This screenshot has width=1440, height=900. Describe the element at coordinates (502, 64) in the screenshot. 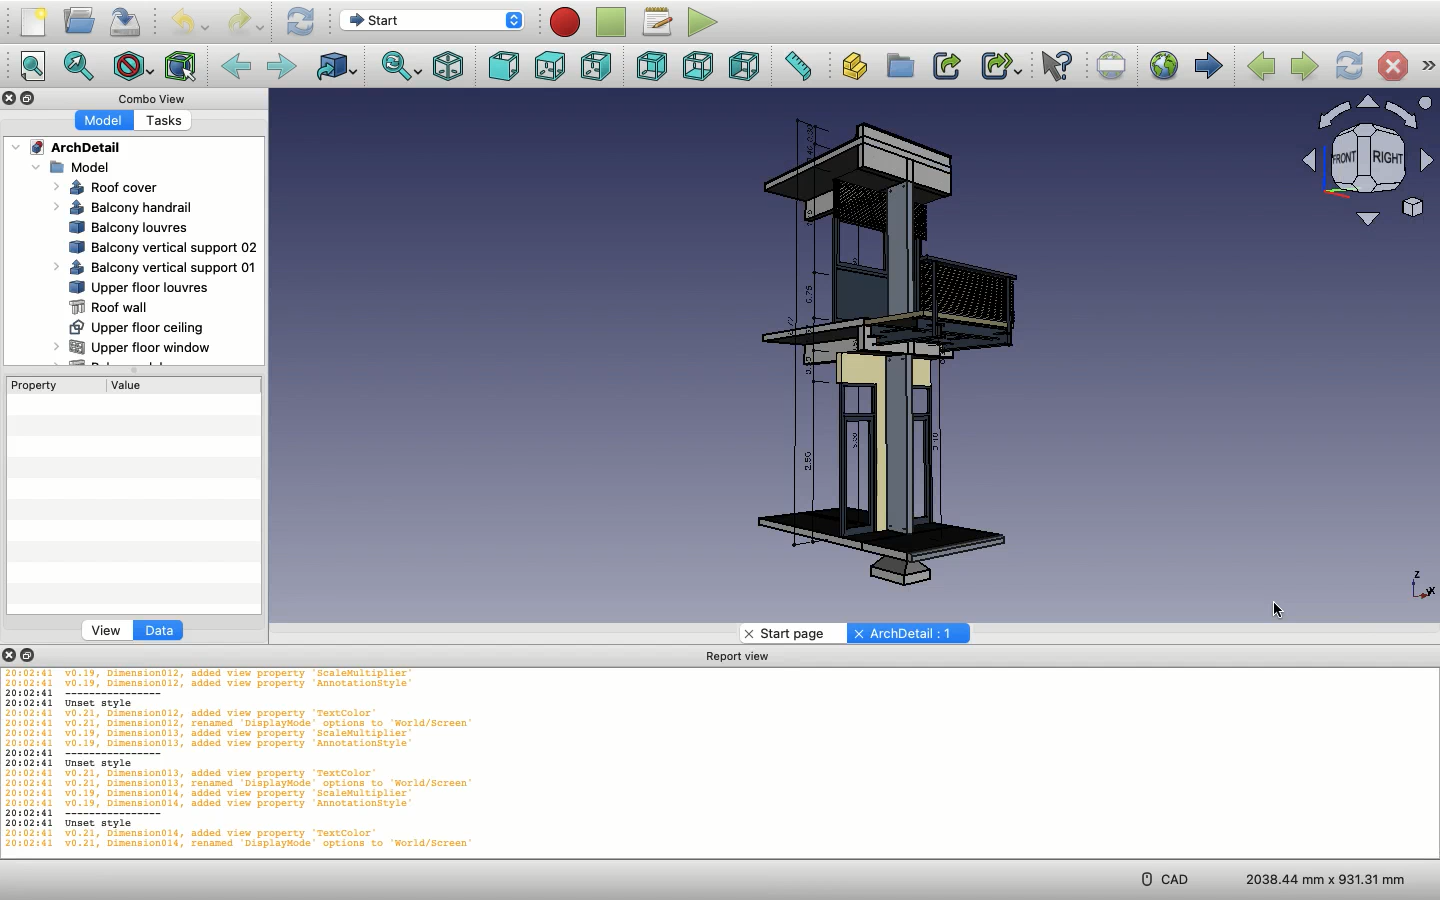

I see `Front` at that location.